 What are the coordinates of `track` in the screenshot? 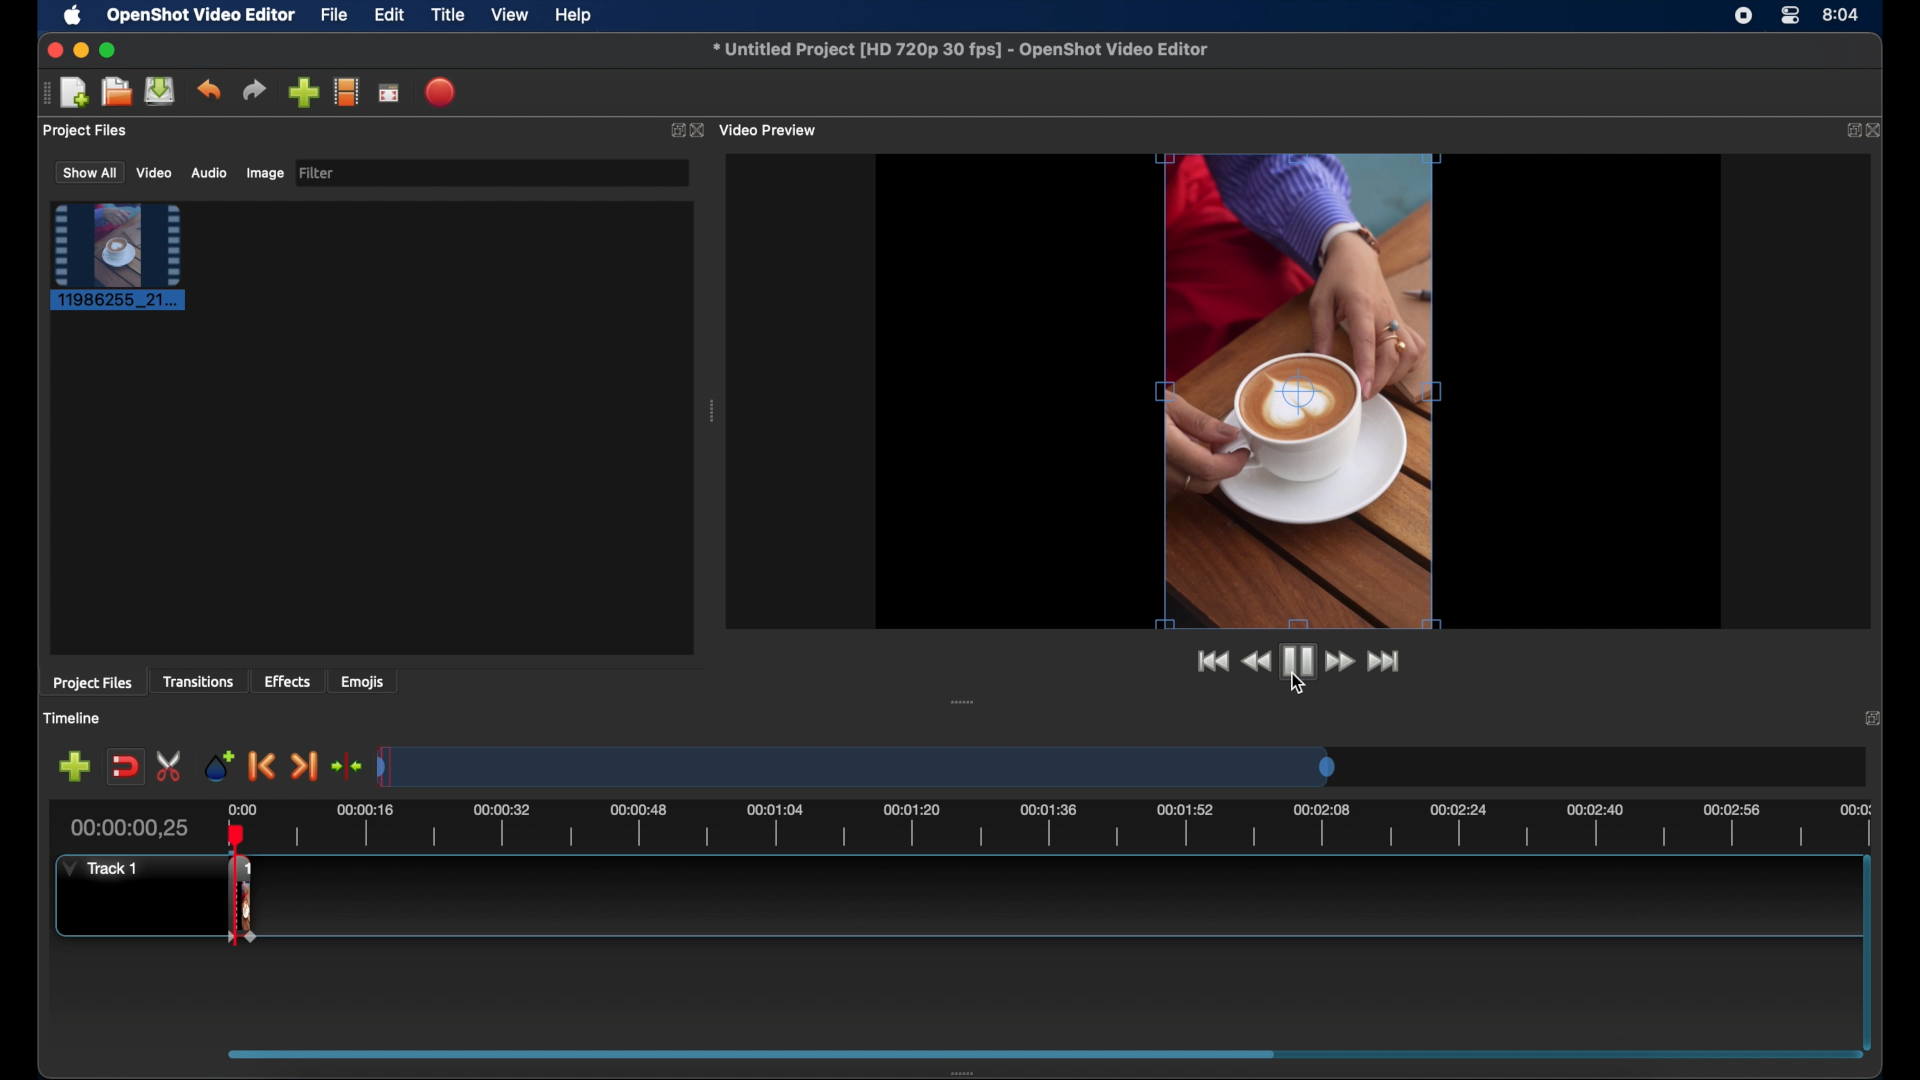 It's located at (242, 899).